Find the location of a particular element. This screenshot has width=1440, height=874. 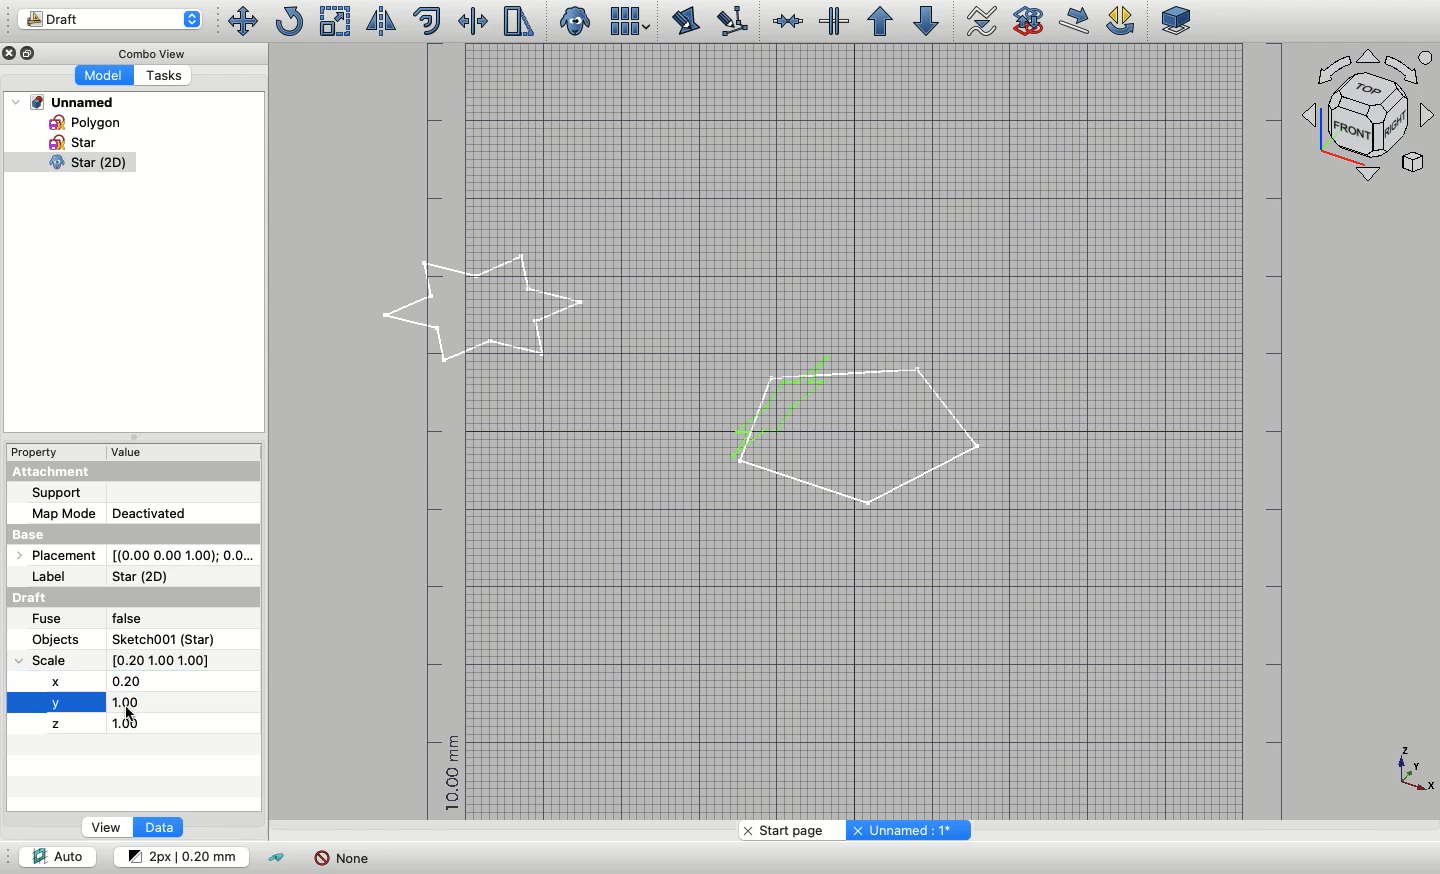

Collapse is located at coordinates (31, 53).